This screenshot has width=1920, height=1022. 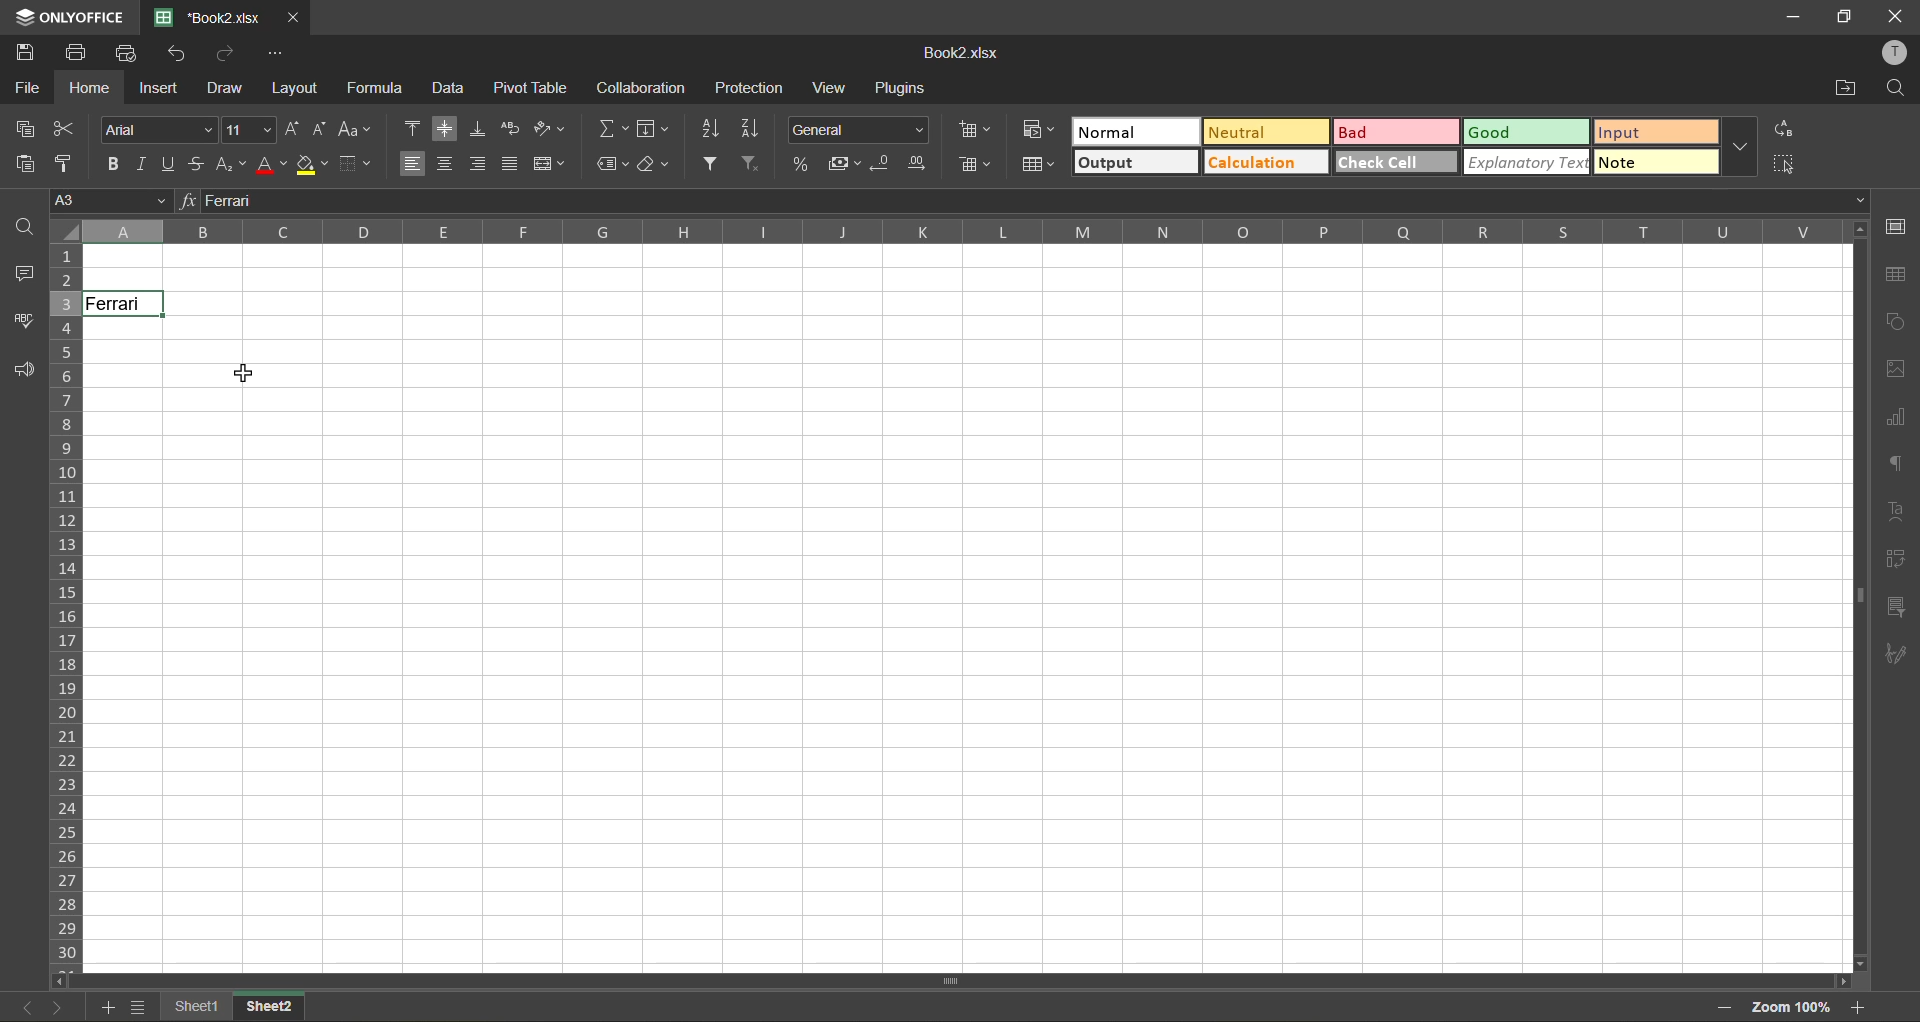 I want to click on feedback, so click(x=26, y=370).